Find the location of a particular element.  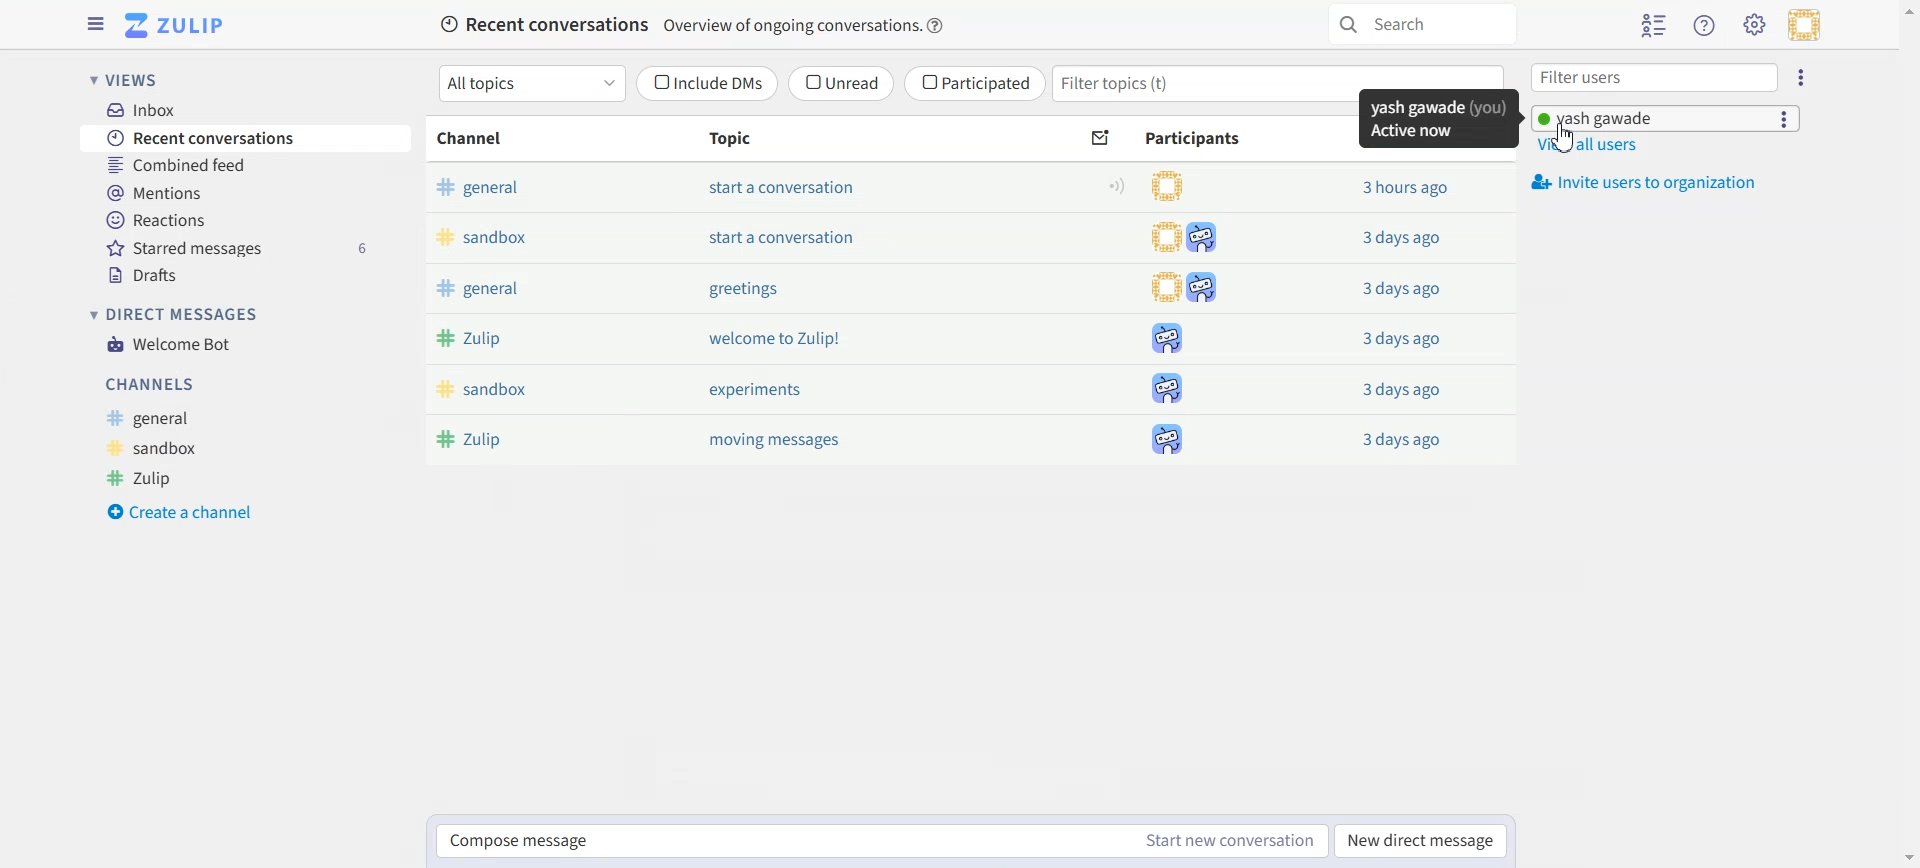

Settings is located at coordinates (1755, 27).